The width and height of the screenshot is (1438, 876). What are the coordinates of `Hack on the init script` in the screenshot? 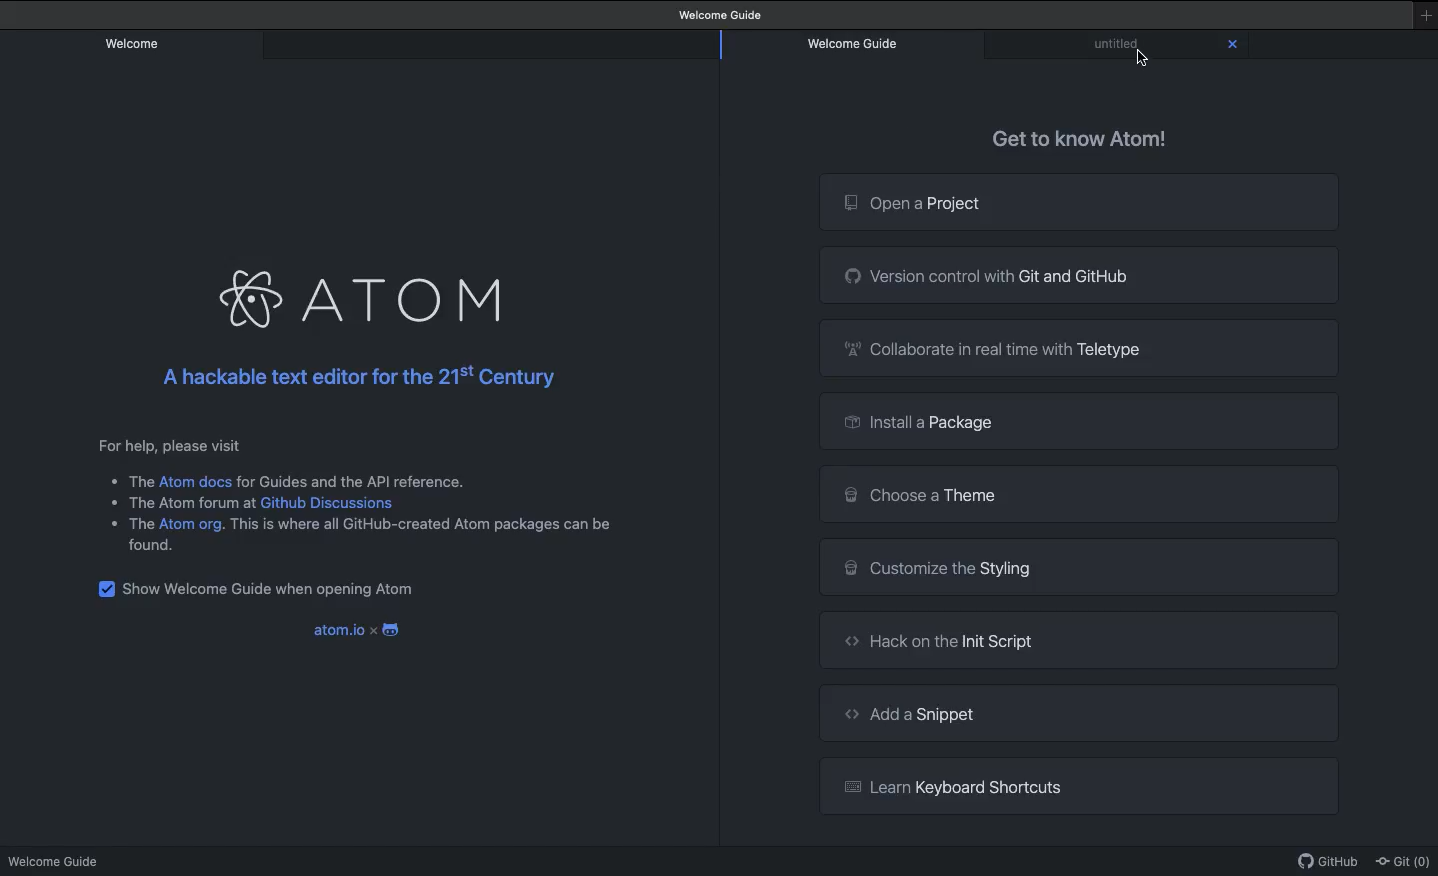 It's located at (1078, 639).